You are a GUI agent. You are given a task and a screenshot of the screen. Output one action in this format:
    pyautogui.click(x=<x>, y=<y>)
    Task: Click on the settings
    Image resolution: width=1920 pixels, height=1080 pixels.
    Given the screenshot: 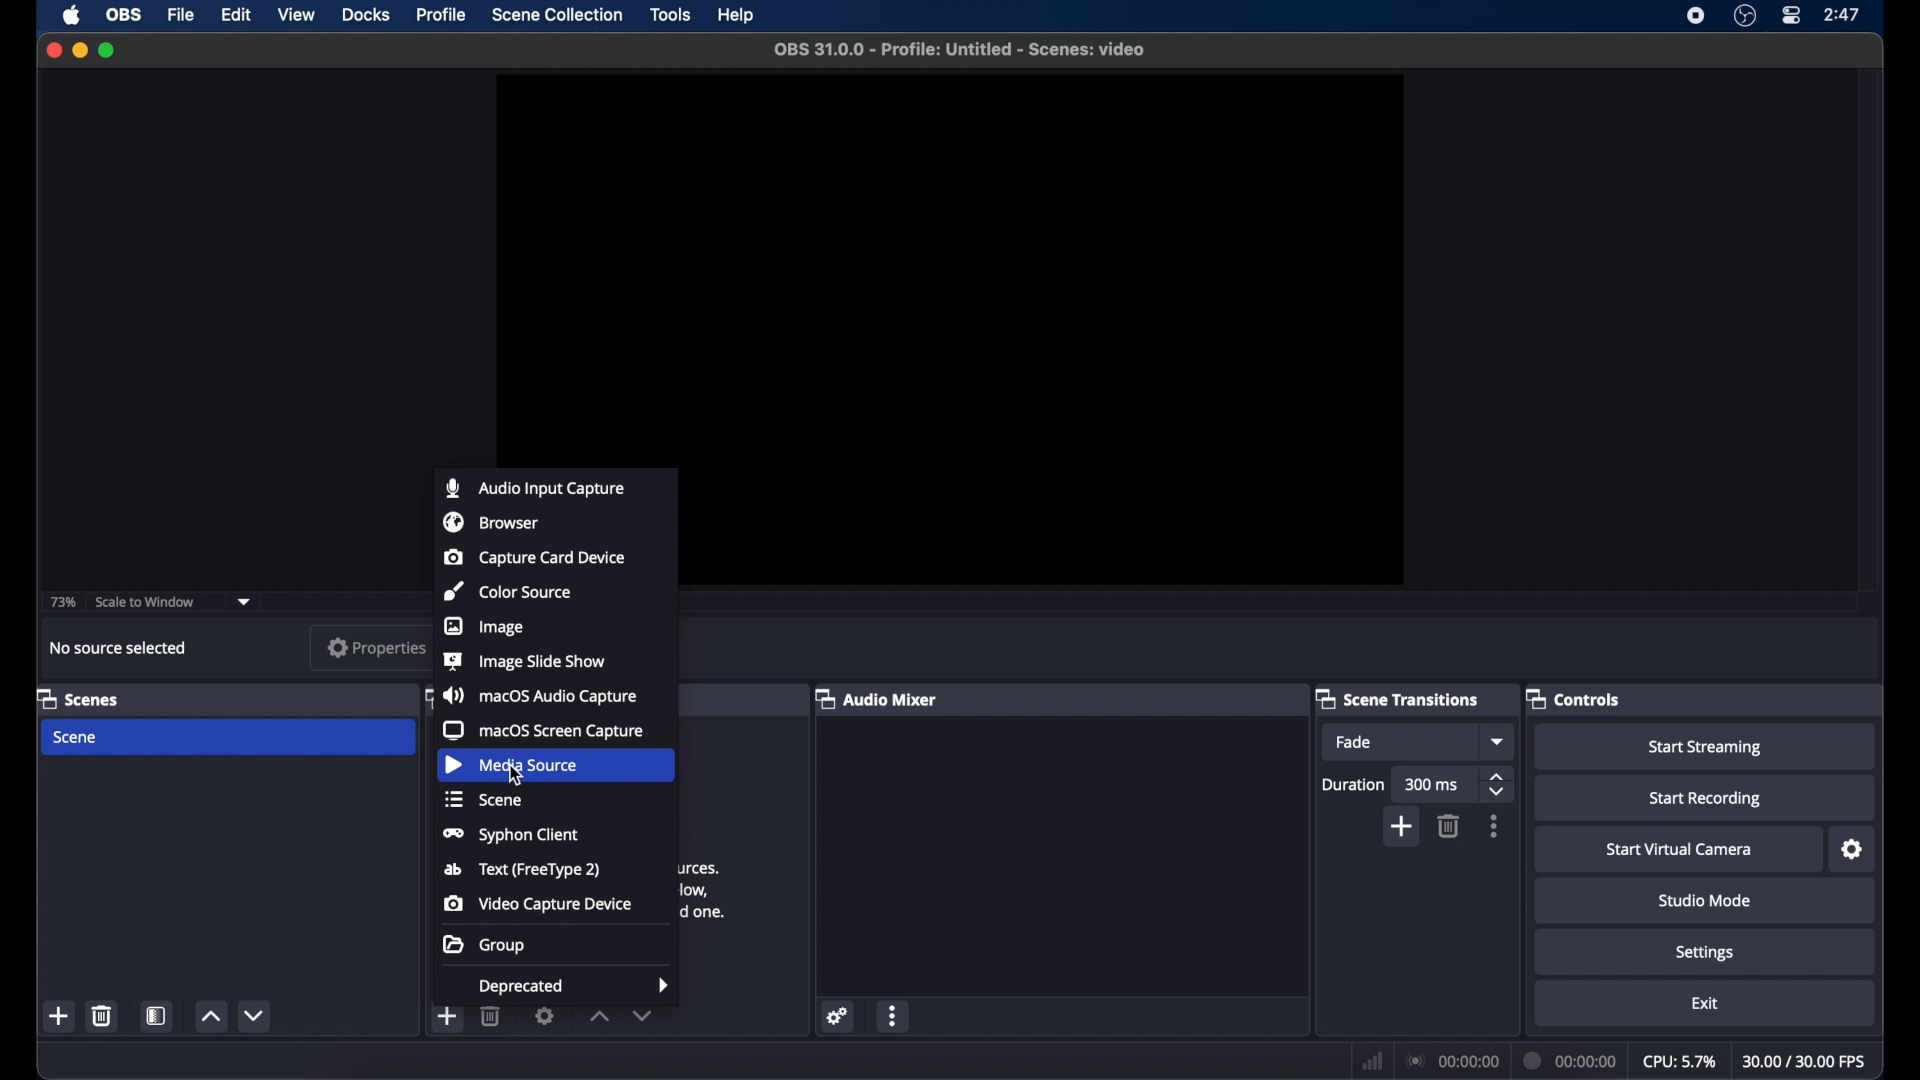 What is the action you would take?
    pyautogui.click(x=839, y=1016)
    